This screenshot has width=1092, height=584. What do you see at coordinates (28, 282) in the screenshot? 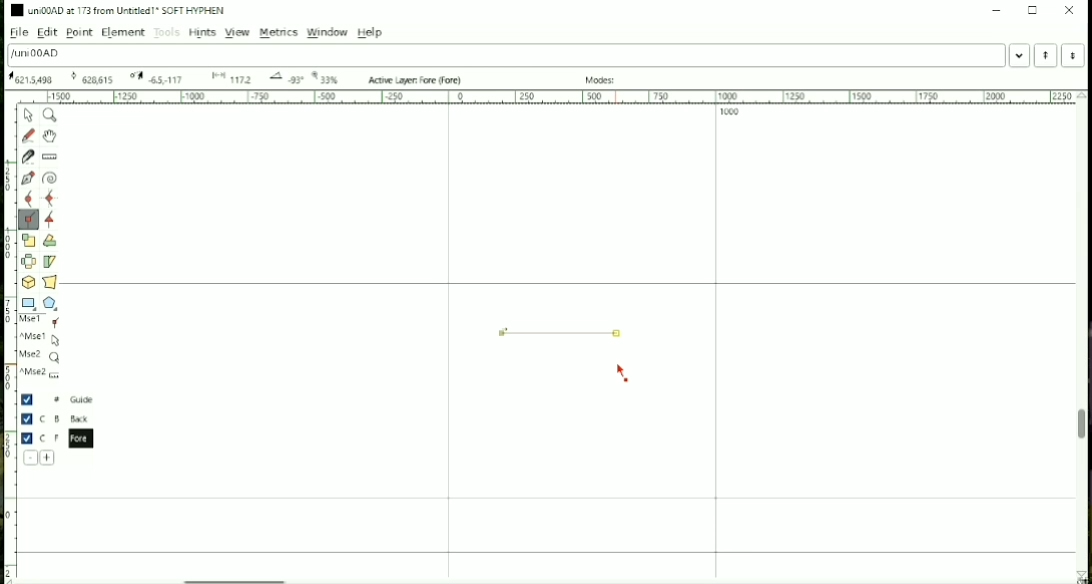
I see `Rotate the selection in 3D and project back to plane` at bounding box center [28, 282].